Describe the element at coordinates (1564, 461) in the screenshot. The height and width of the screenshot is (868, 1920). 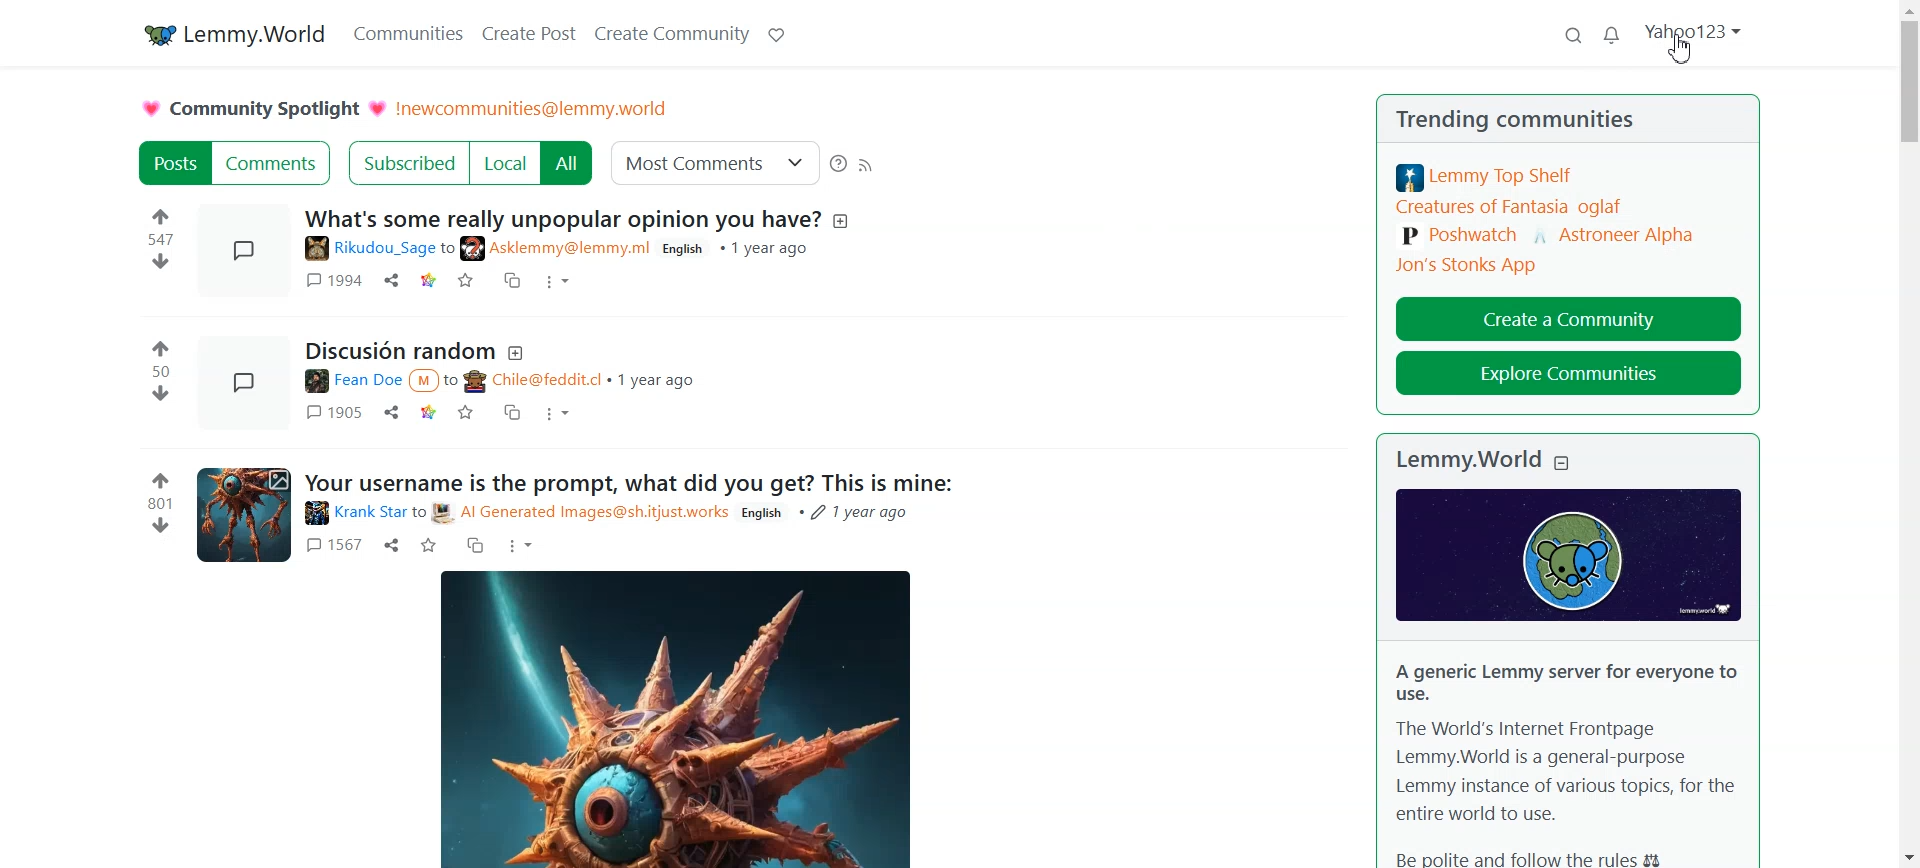
I see `Collapse` at that location.